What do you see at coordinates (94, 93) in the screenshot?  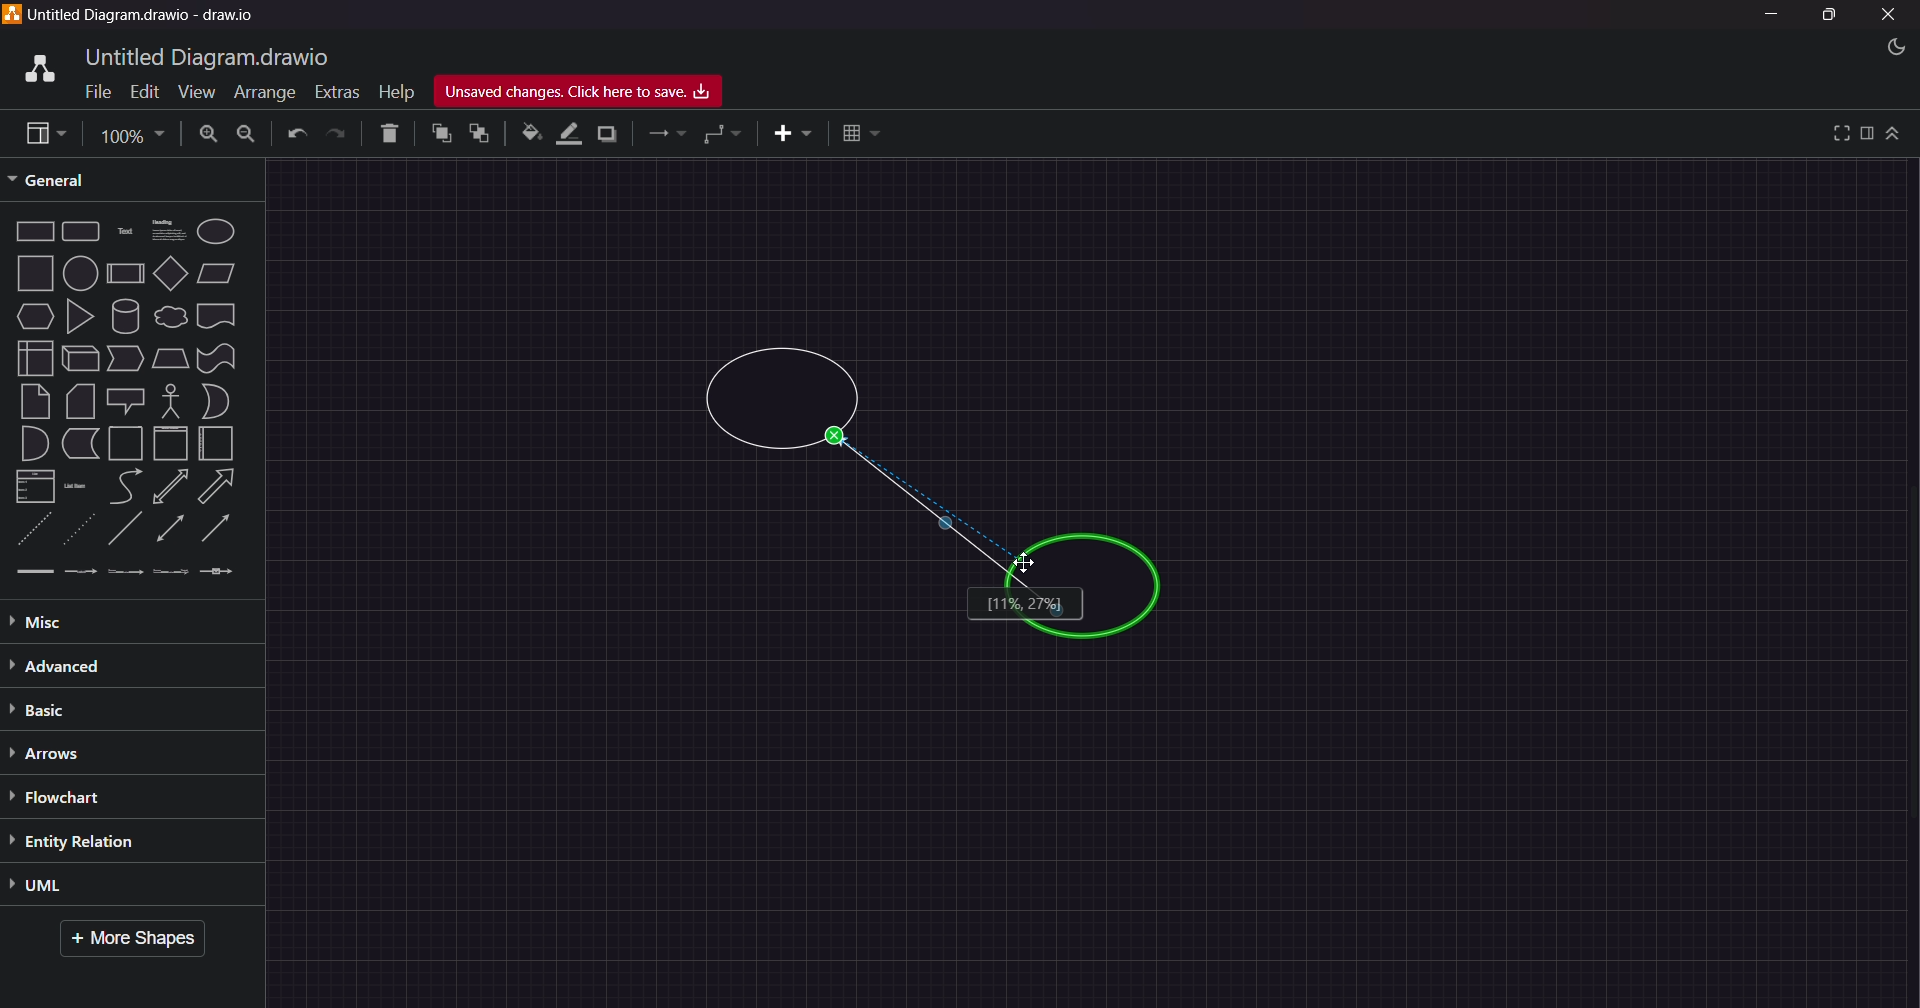 I see `File` at bounding box center [94, 93].